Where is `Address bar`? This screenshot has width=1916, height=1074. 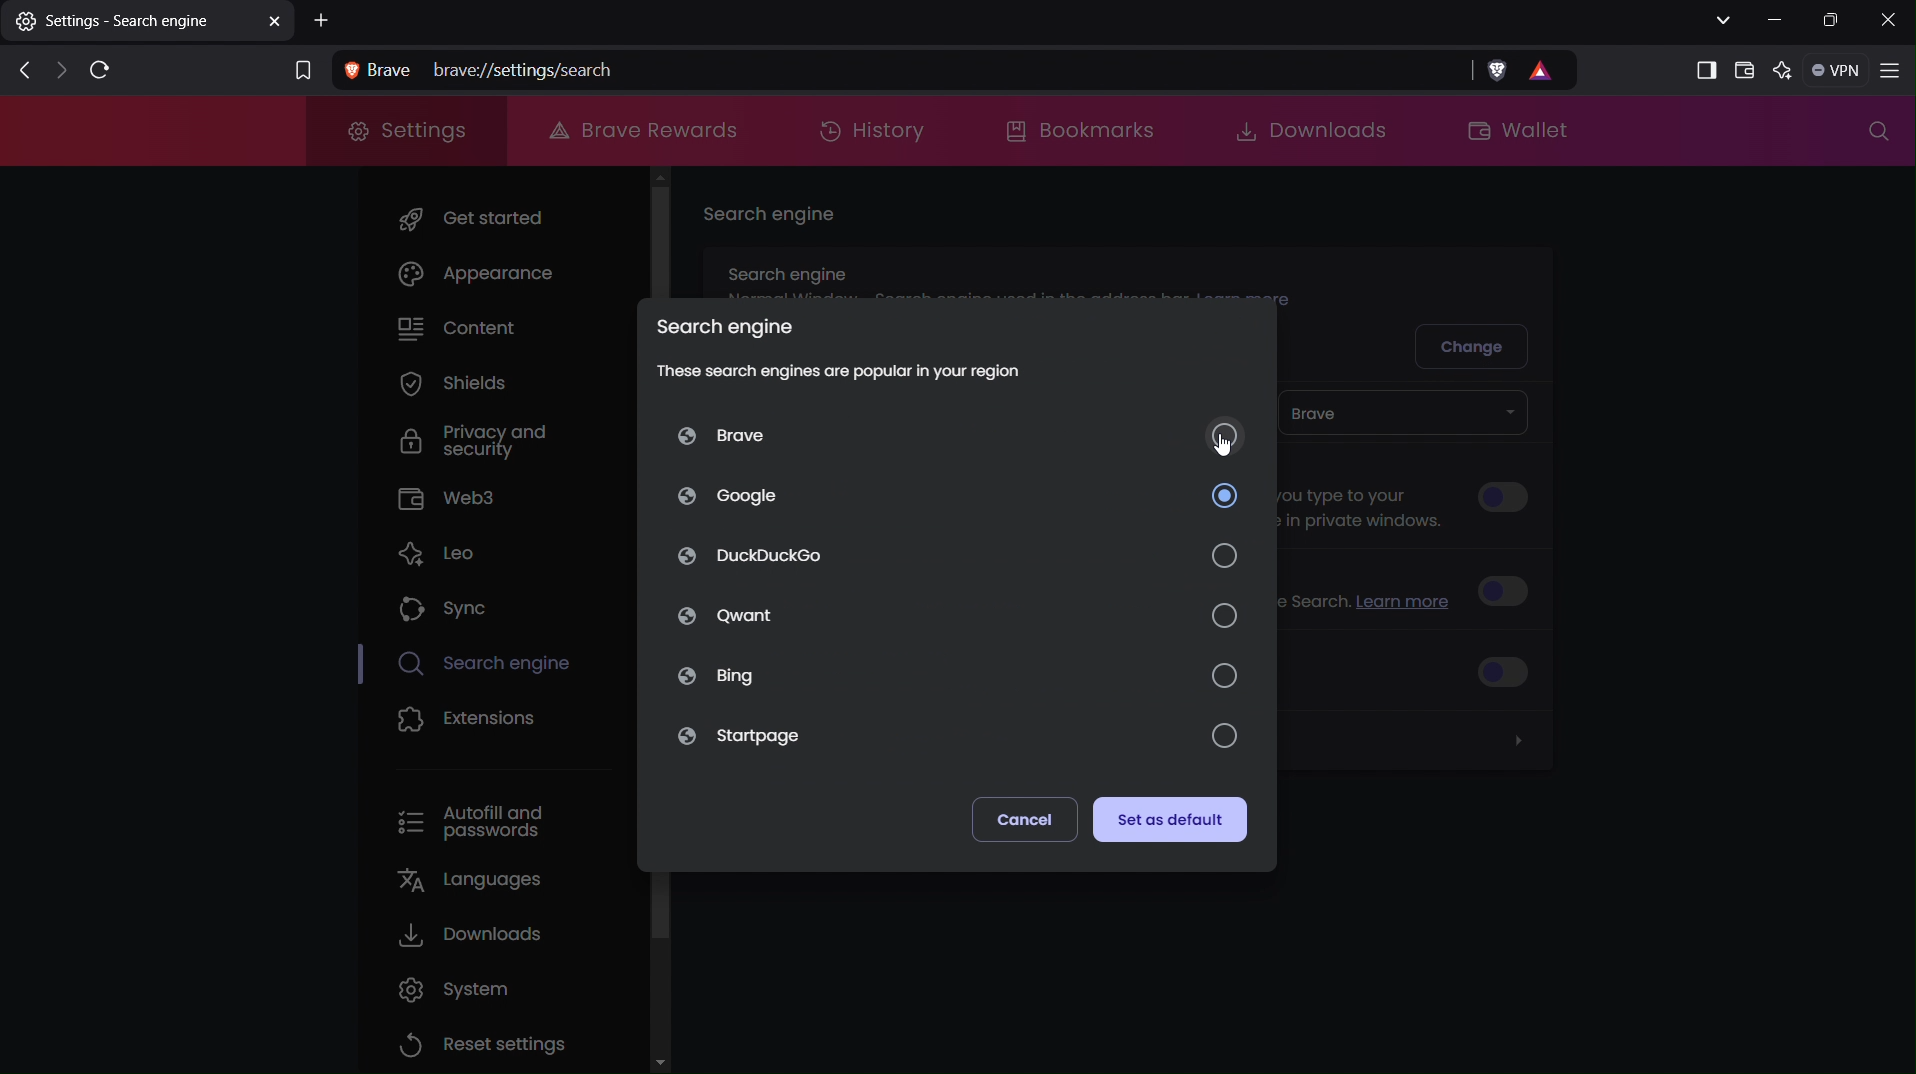
Address bar is located at coordinates (894, 70).